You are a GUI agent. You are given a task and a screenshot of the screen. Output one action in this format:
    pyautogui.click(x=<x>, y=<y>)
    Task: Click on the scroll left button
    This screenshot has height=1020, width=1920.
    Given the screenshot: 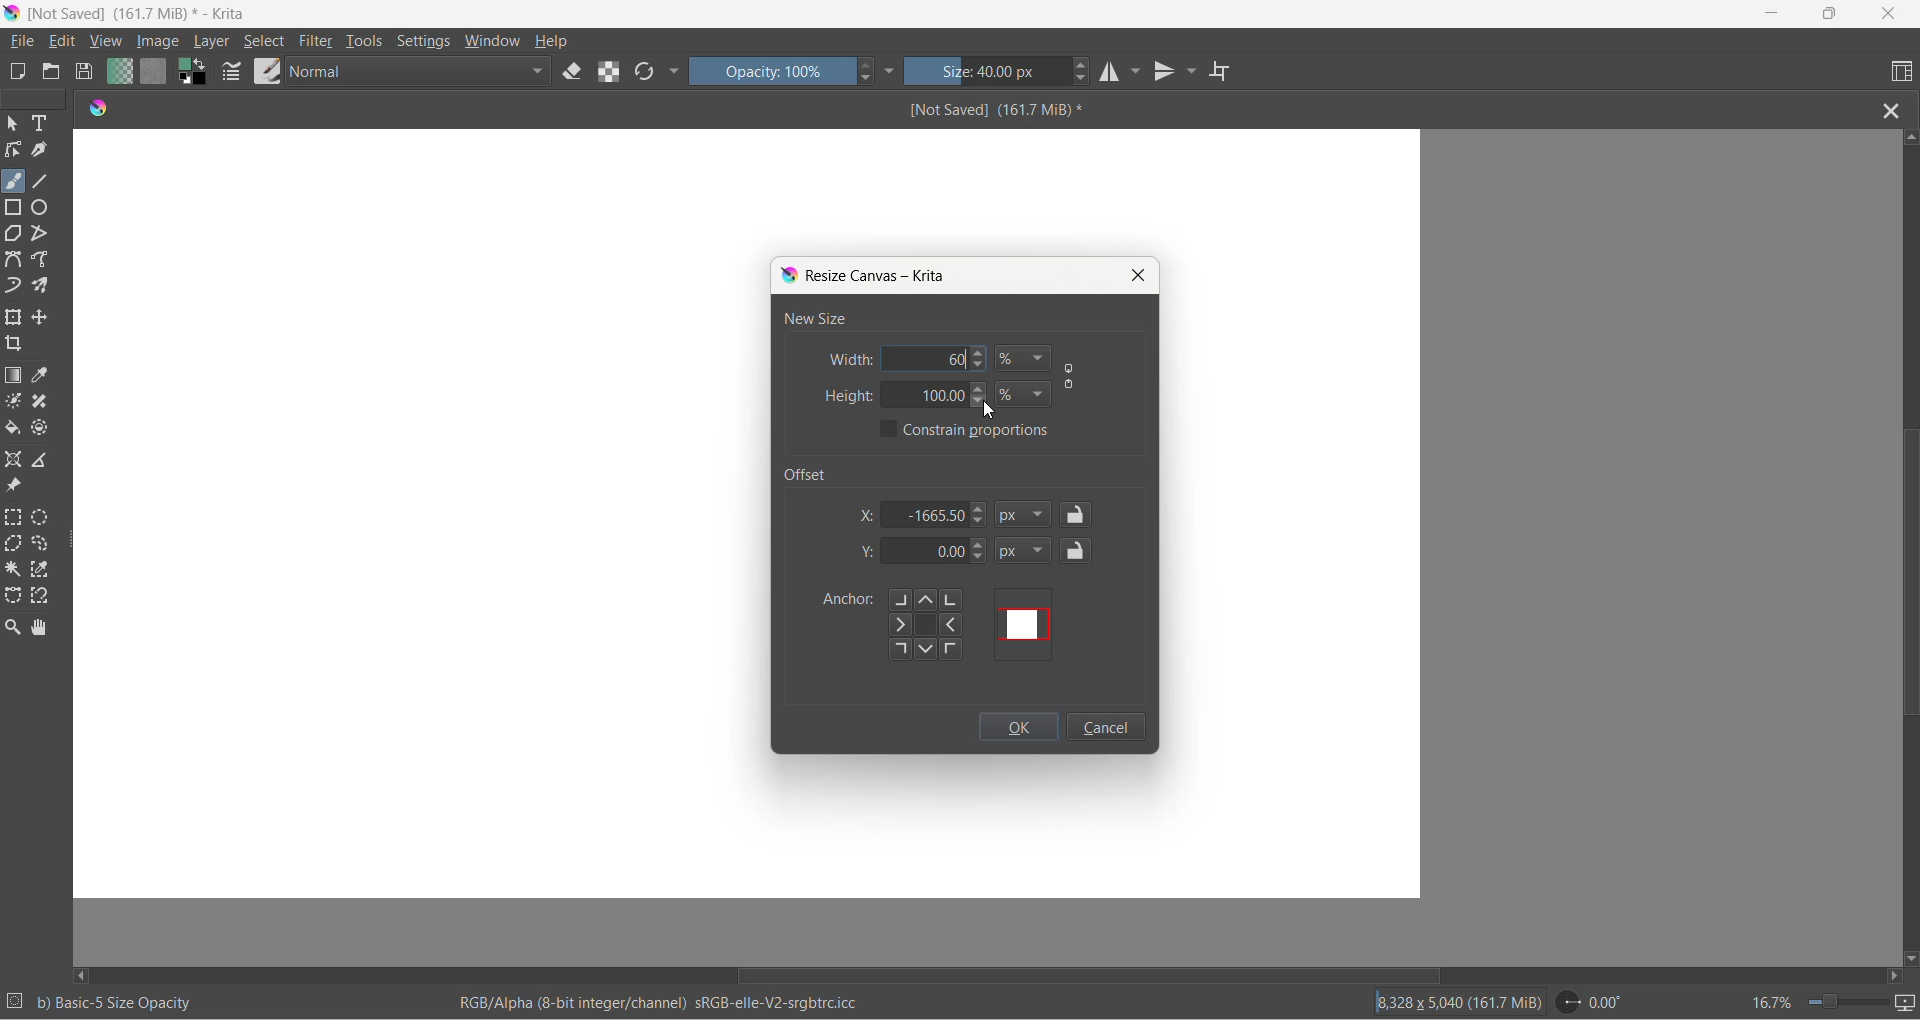 What is the action you would take?
    pyautogui.click(x=85, y=974)
    